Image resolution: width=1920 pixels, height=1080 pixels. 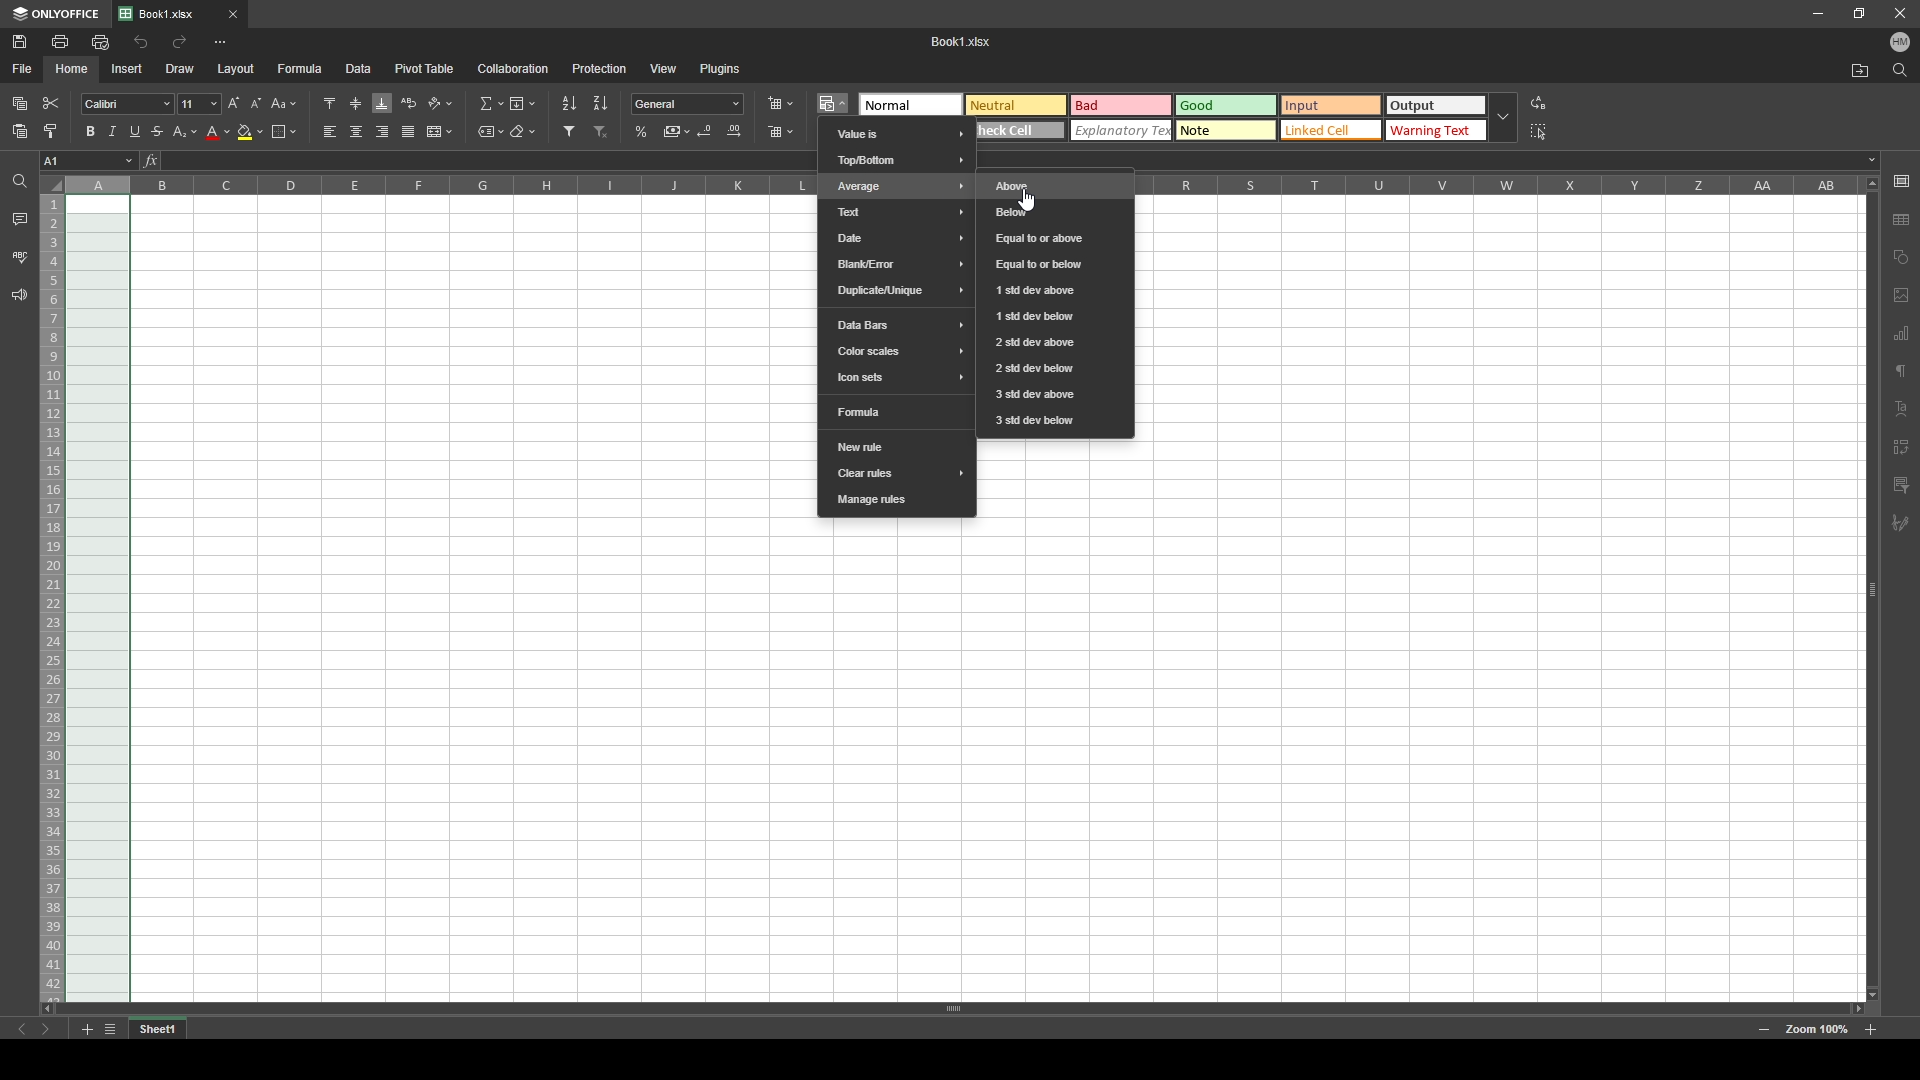 What do you see at coordinates (915, 101) in the screenshot?
I see `normal` at bounding box center [915, 101].